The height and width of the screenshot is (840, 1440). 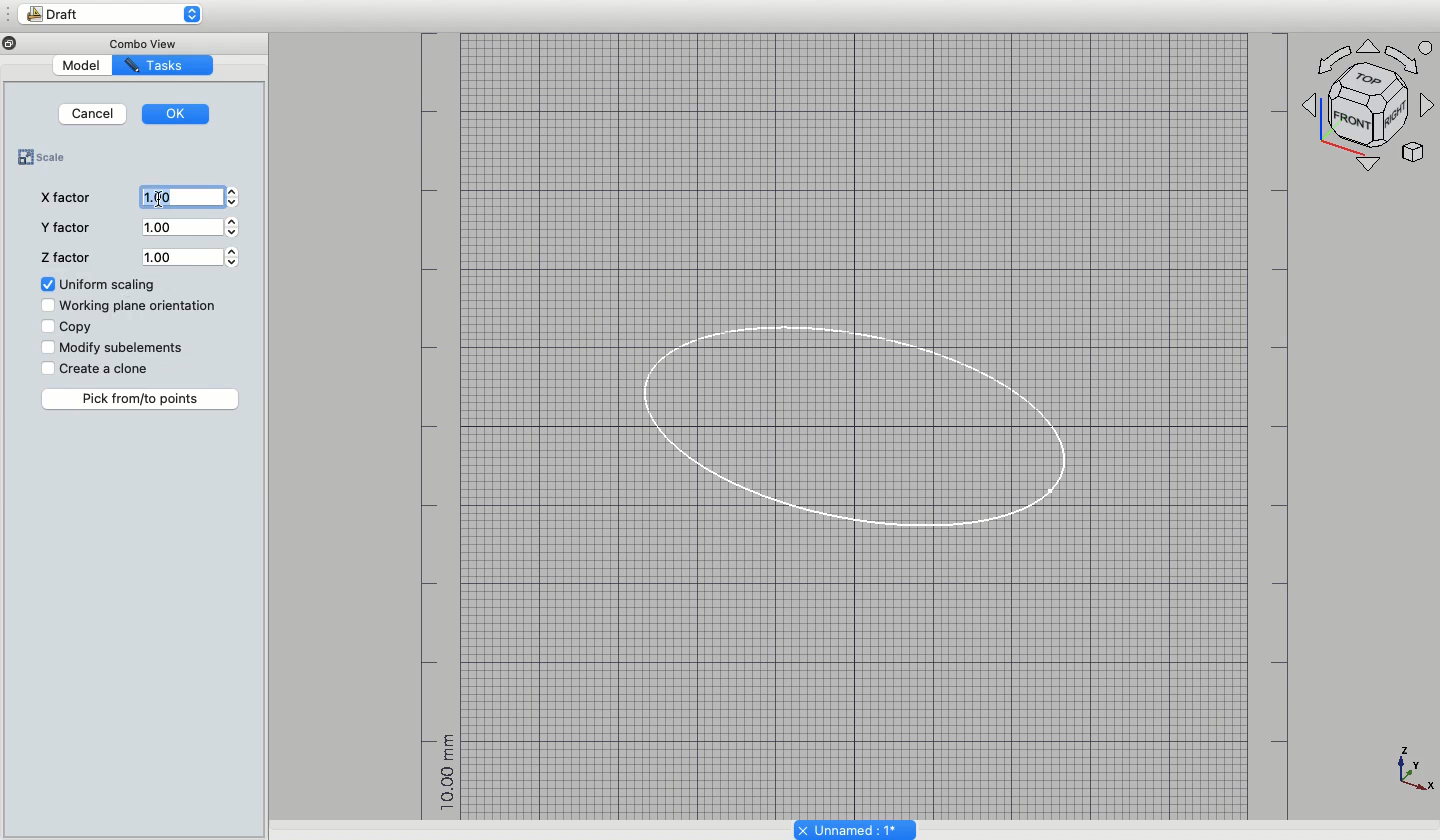 I want to click on Sidebar, so click(x=9, y=14).